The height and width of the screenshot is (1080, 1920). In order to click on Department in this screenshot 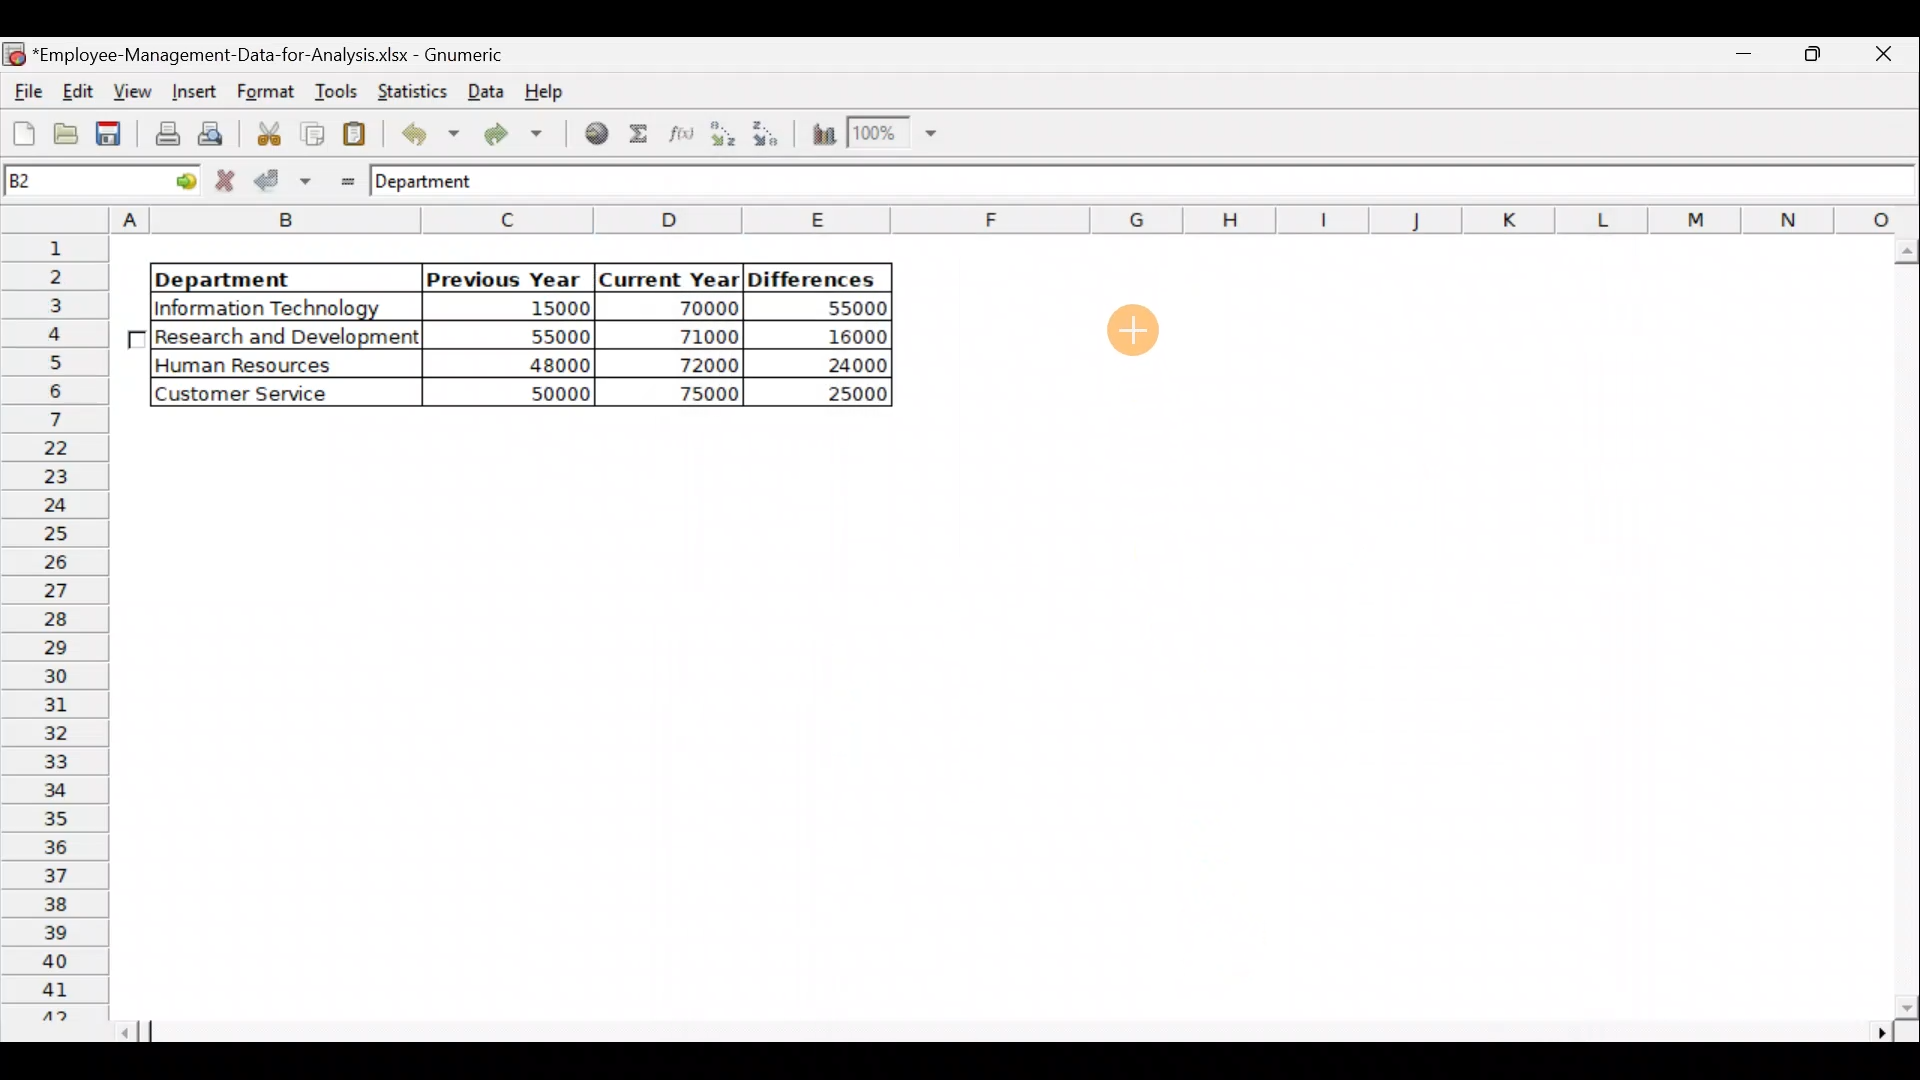, I will do `click(272, 278)`.